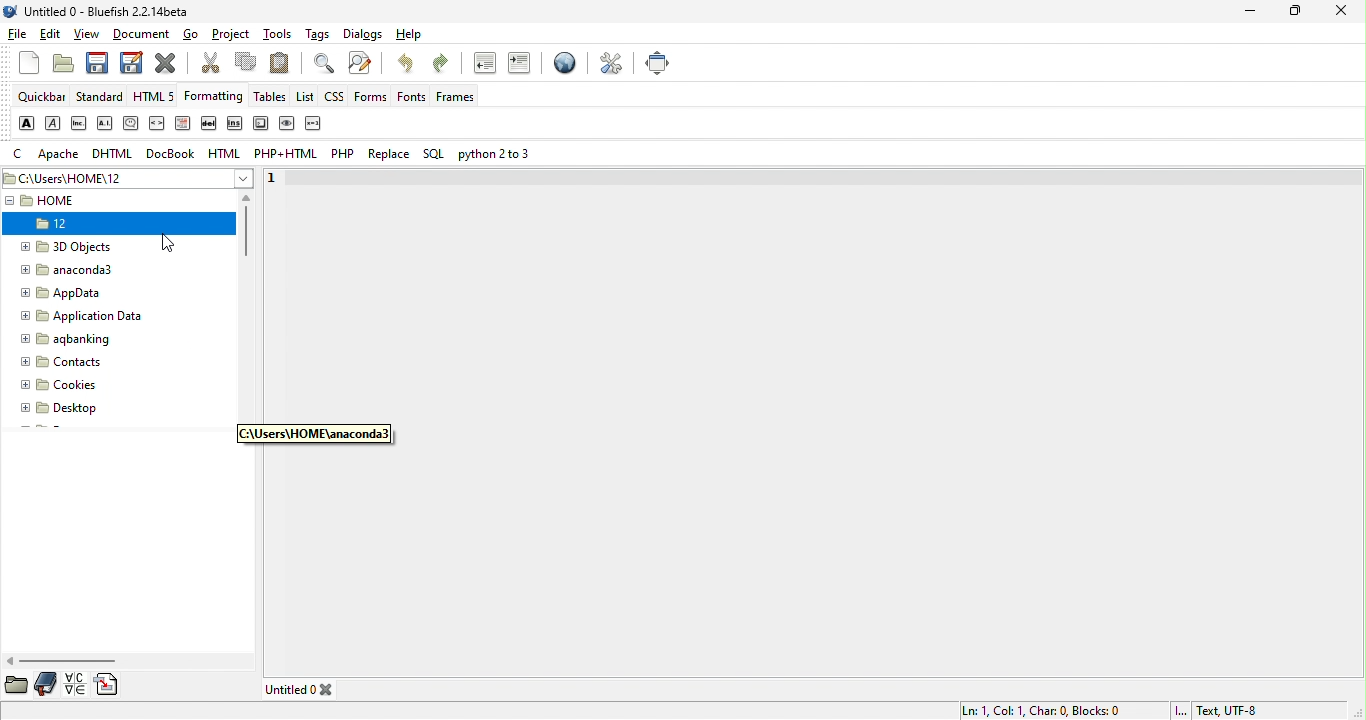  I want to click on indent, so click(519, 64).